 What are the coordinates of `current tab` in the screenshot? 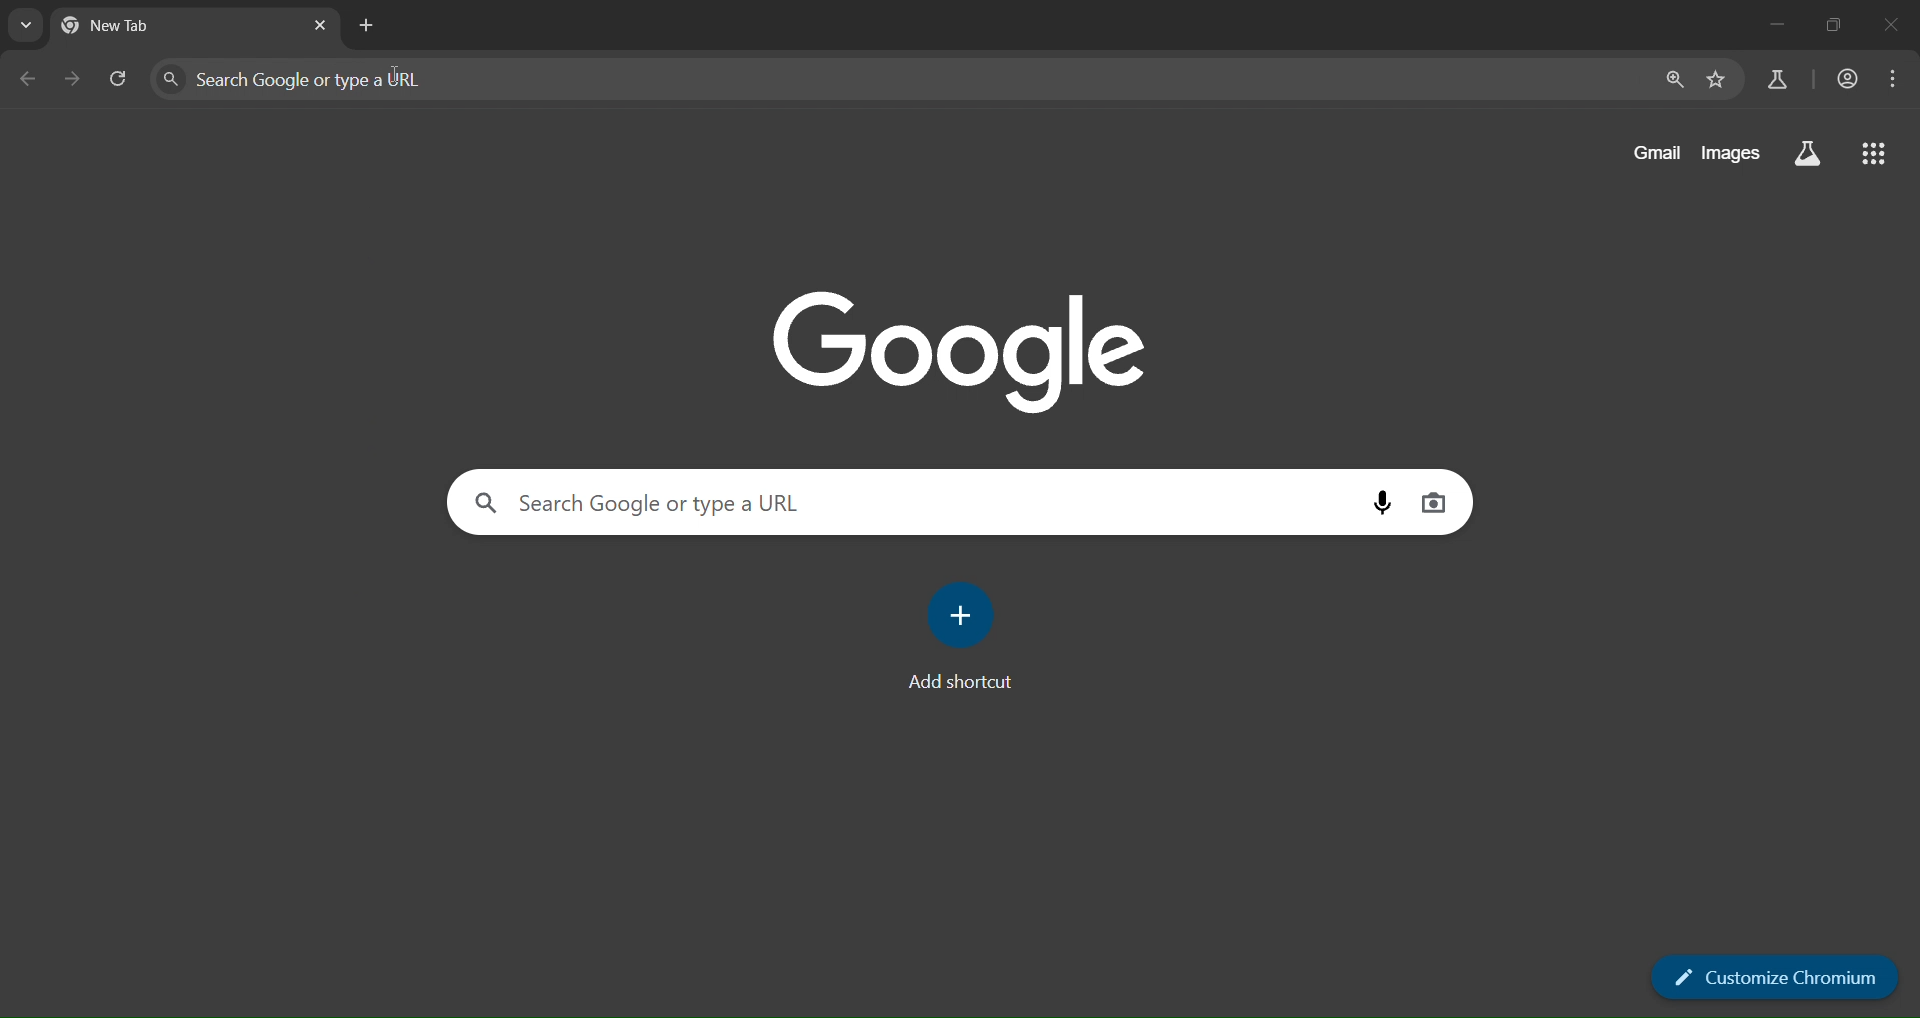 It's located at (139, 27).